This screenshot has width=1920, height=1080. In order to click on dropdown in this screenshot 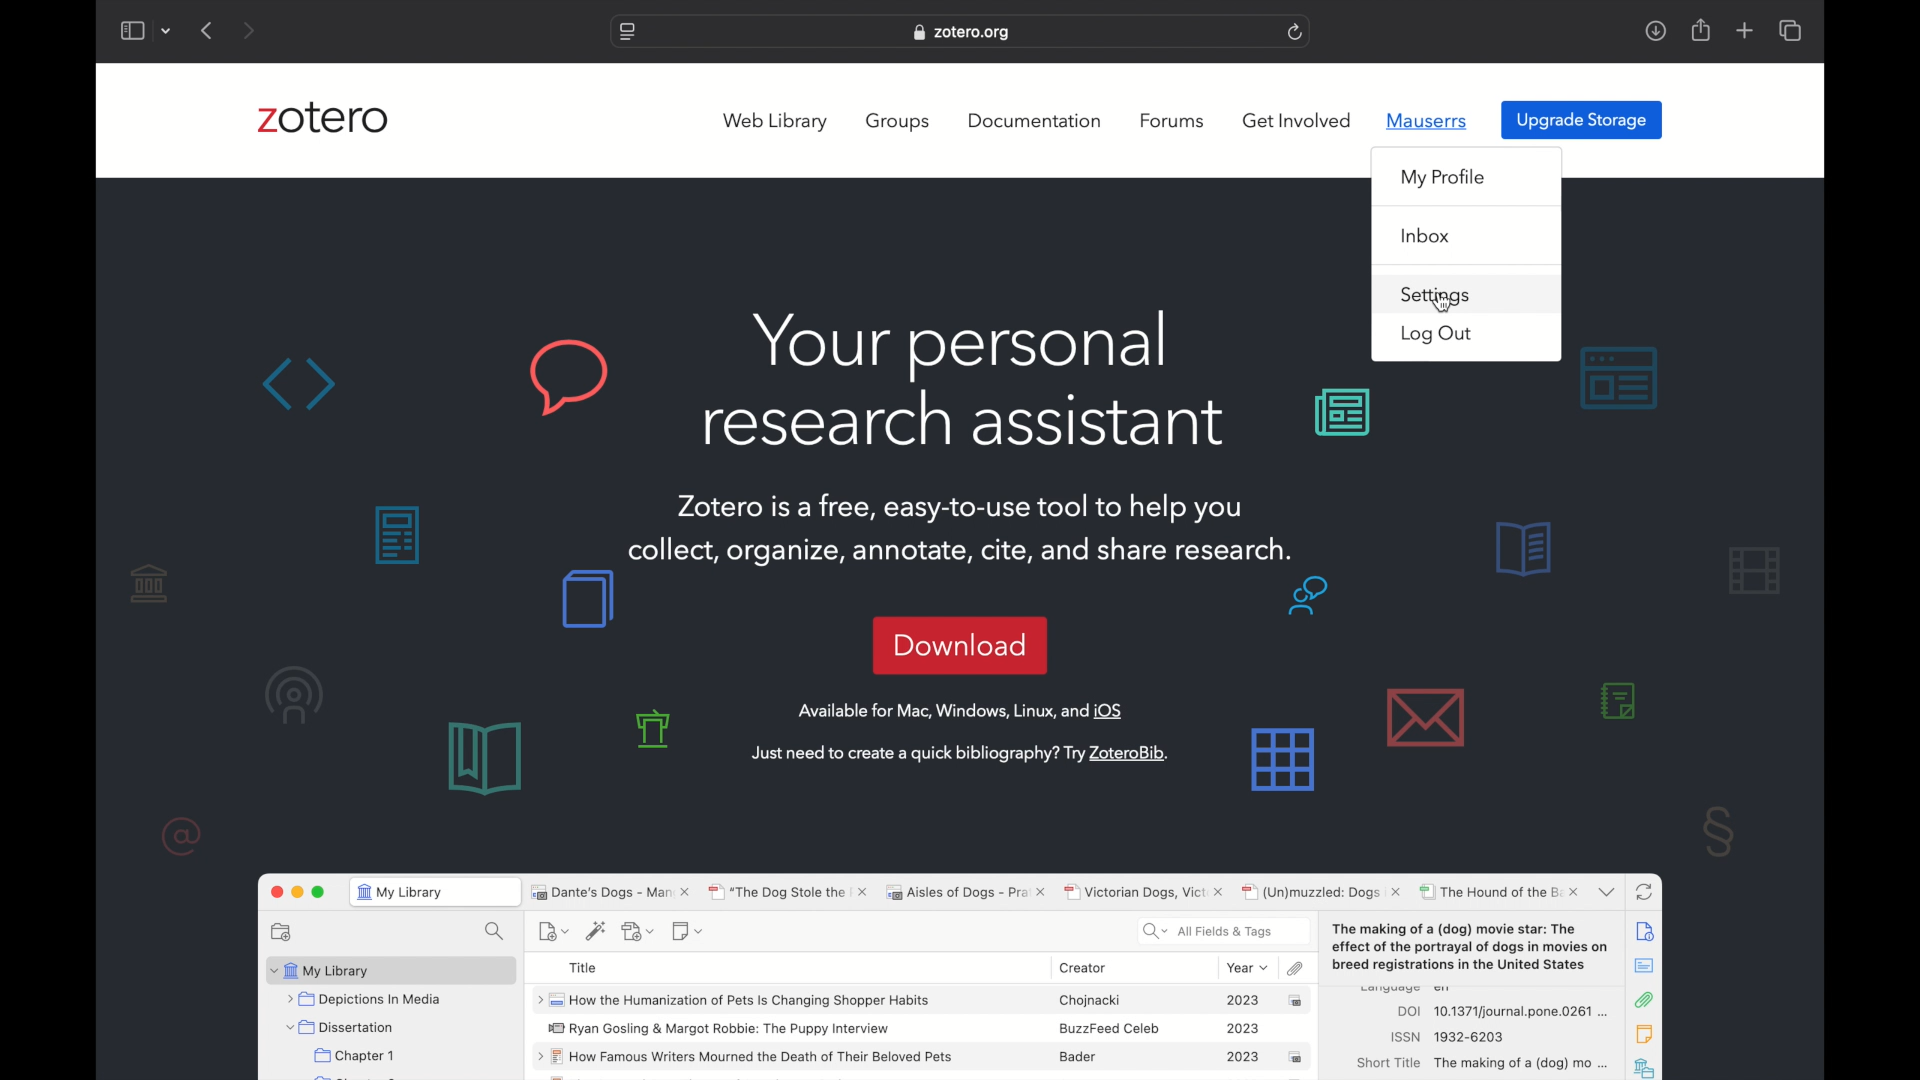, I will do `click(167, 32)`.